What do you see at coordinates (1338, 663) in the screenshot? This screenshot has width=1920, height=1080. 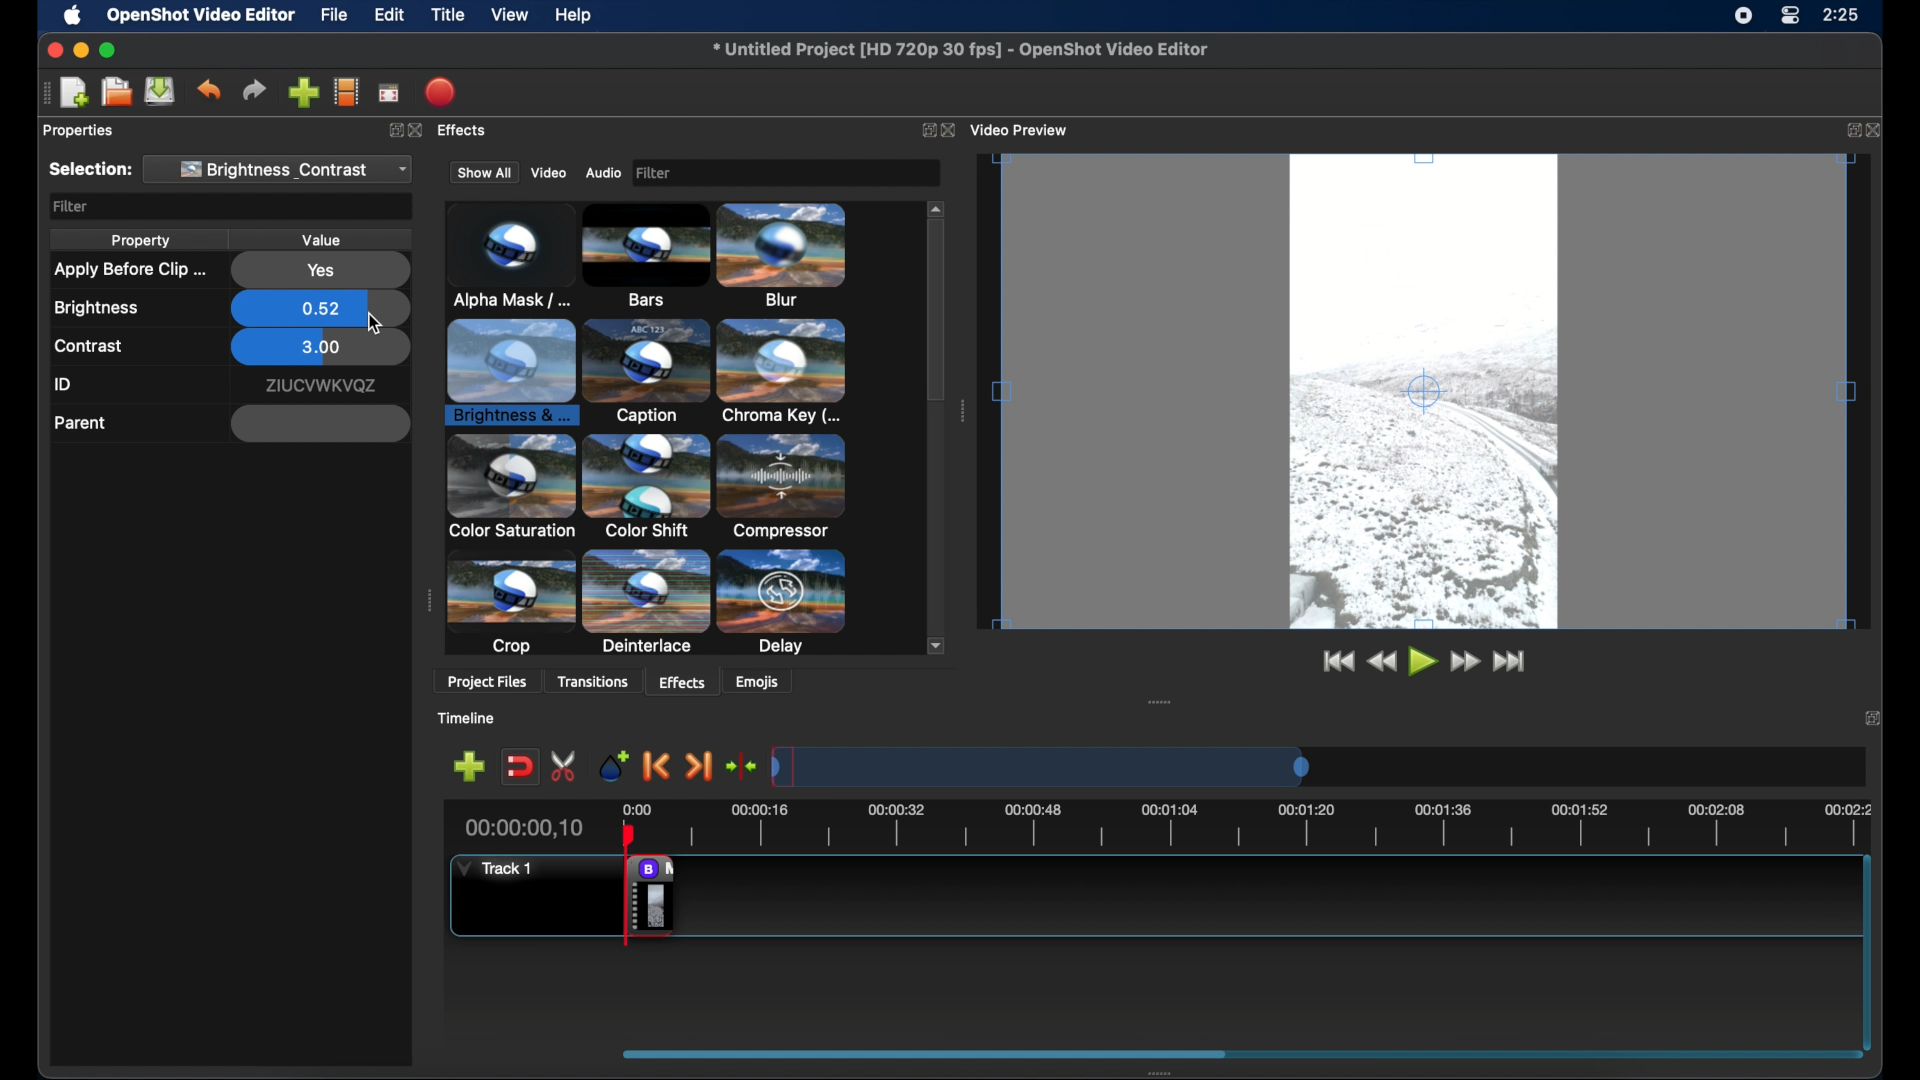 I see `jump to  start` at bounding box center [1338, 663].